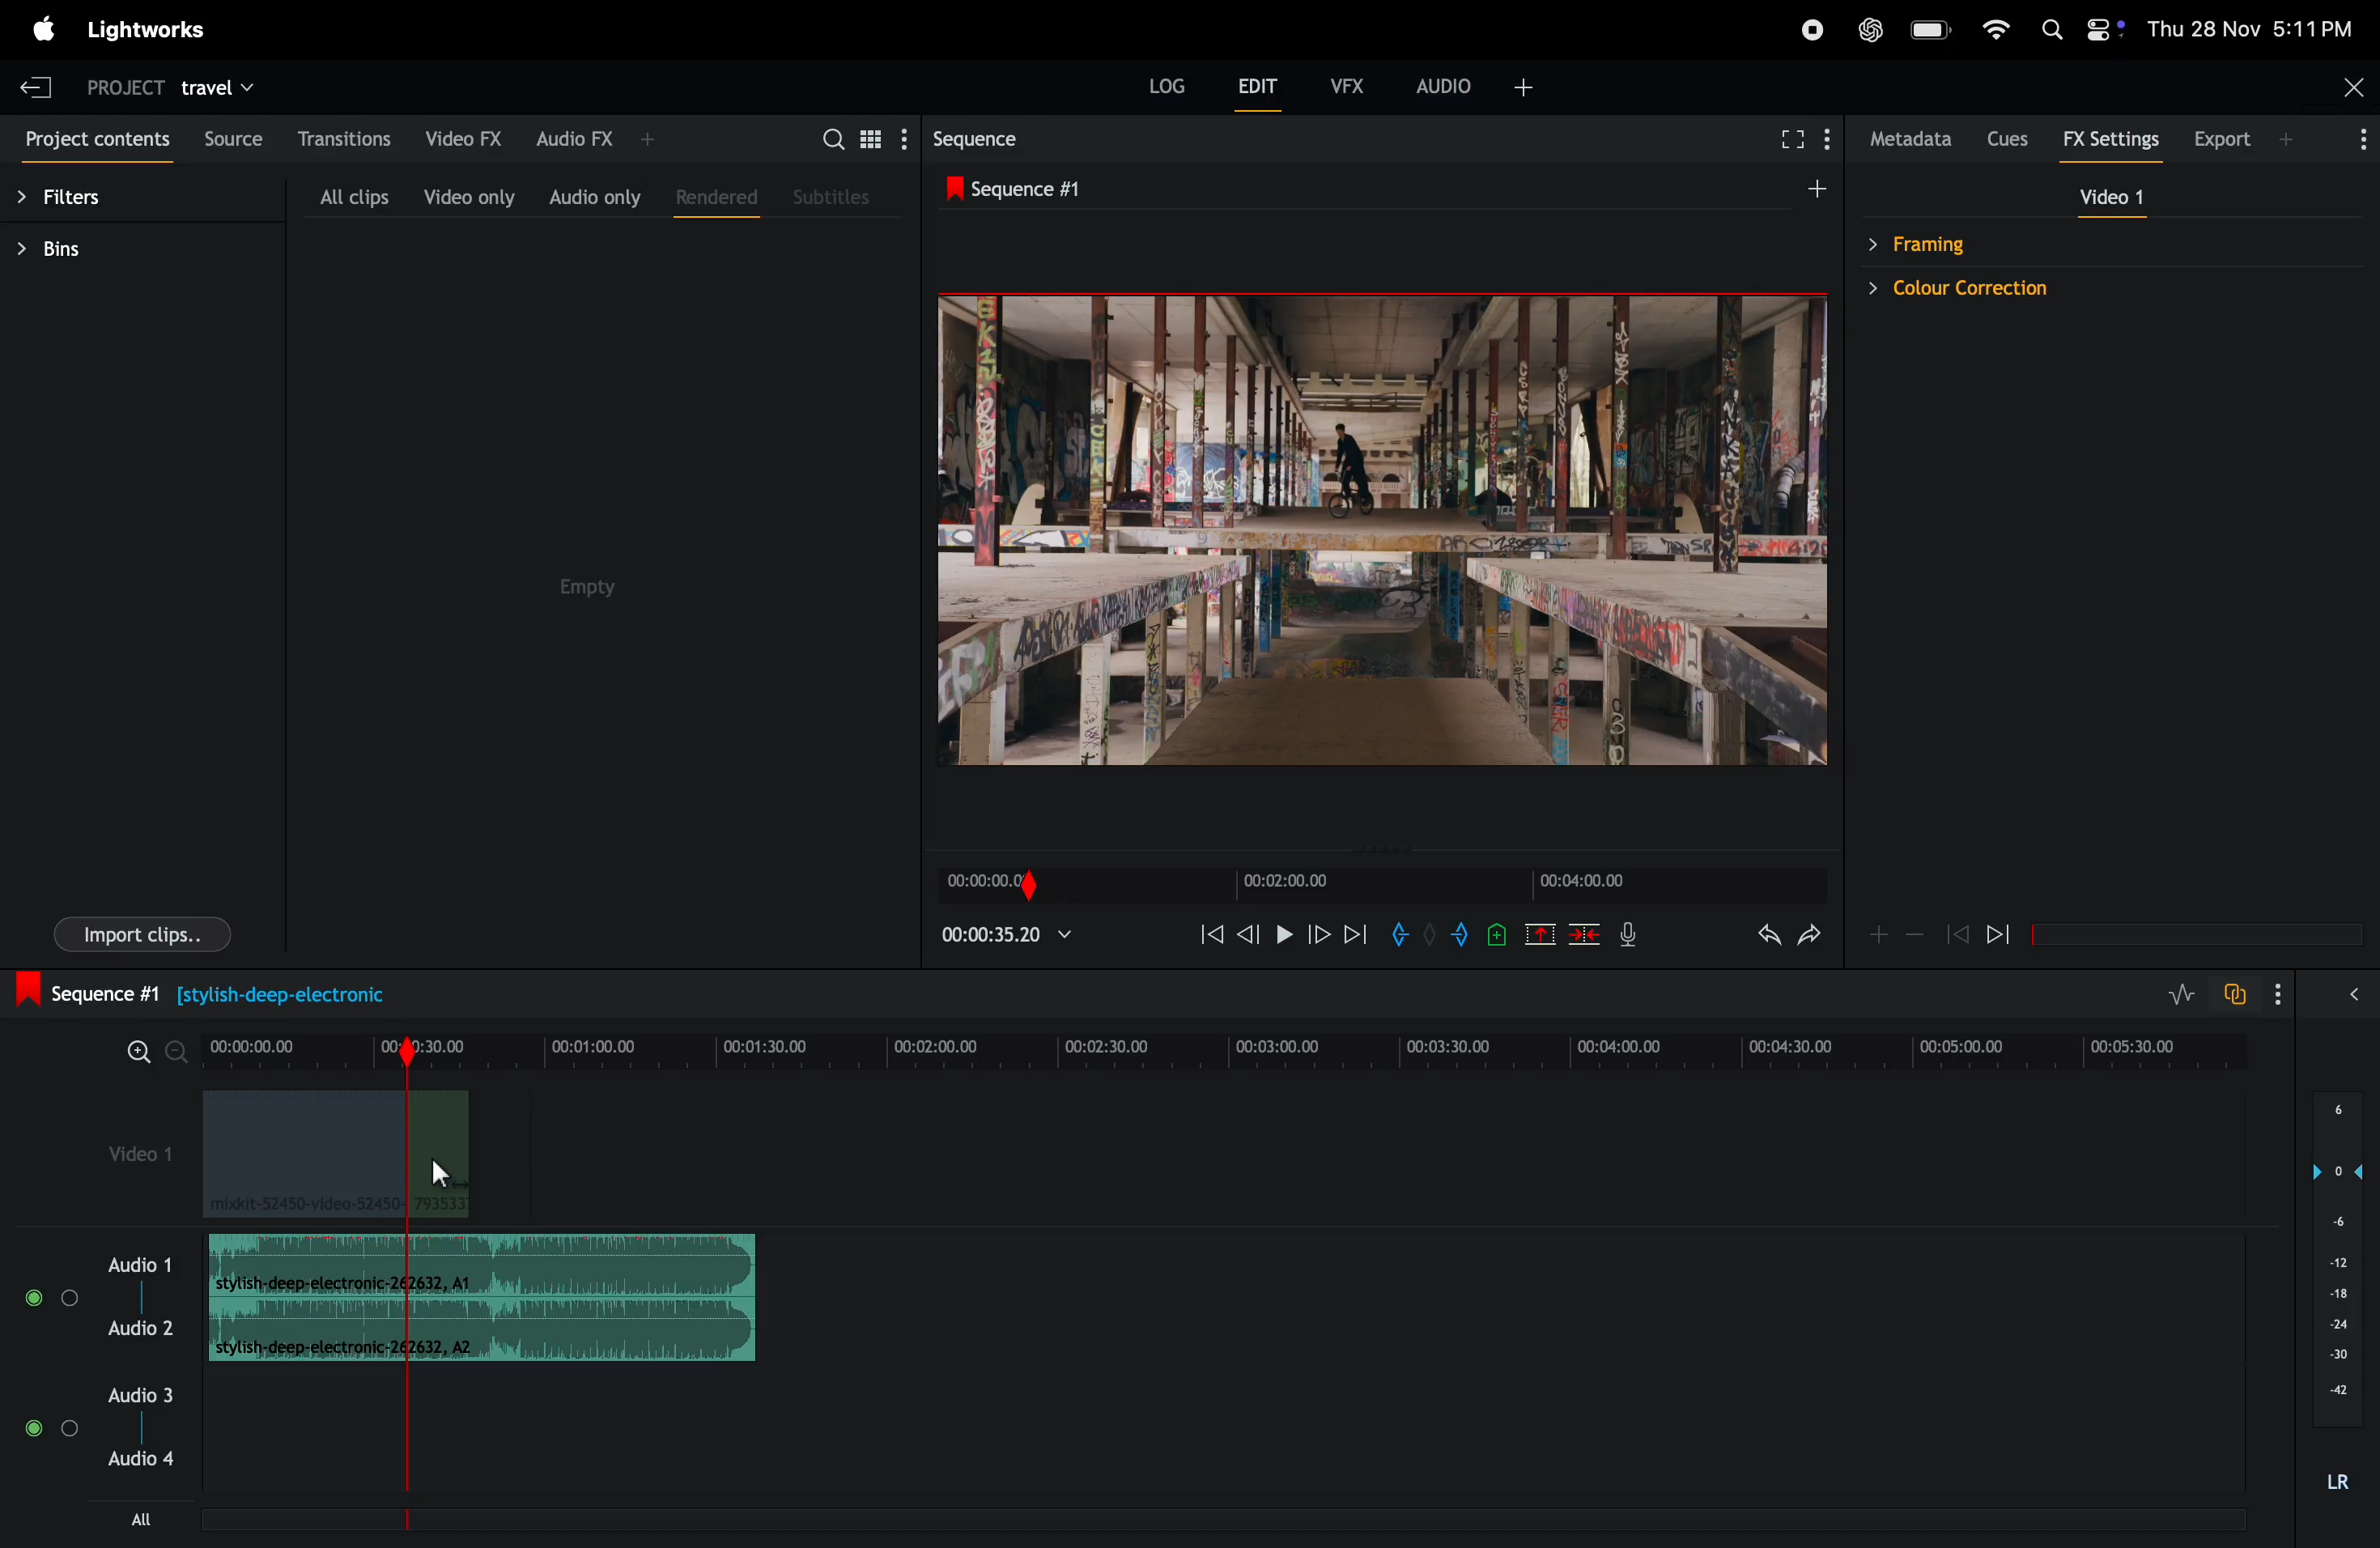 The height and width of the screenshot is (1548, 2380). Describe the element at coordinates (2009, 934) in the screenshot. I see `forward` at that location.